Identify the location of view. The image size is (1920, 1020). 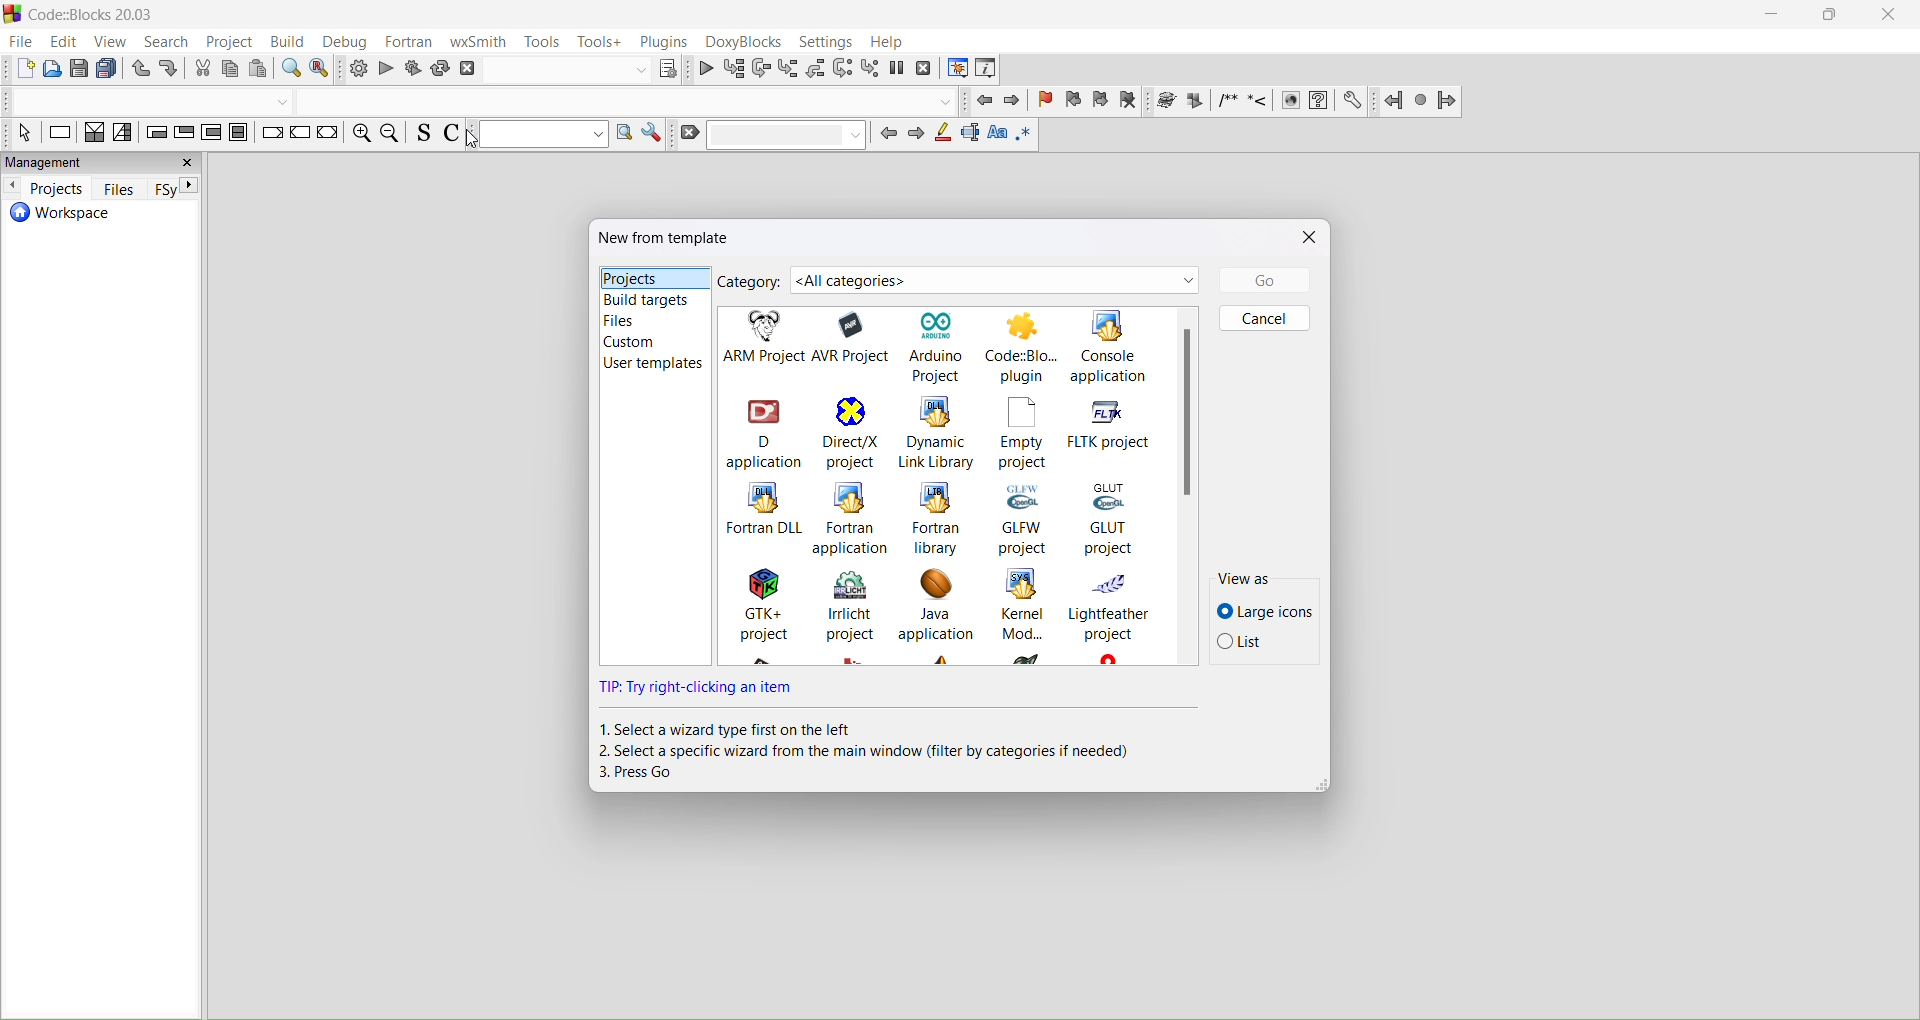
(113, 43).